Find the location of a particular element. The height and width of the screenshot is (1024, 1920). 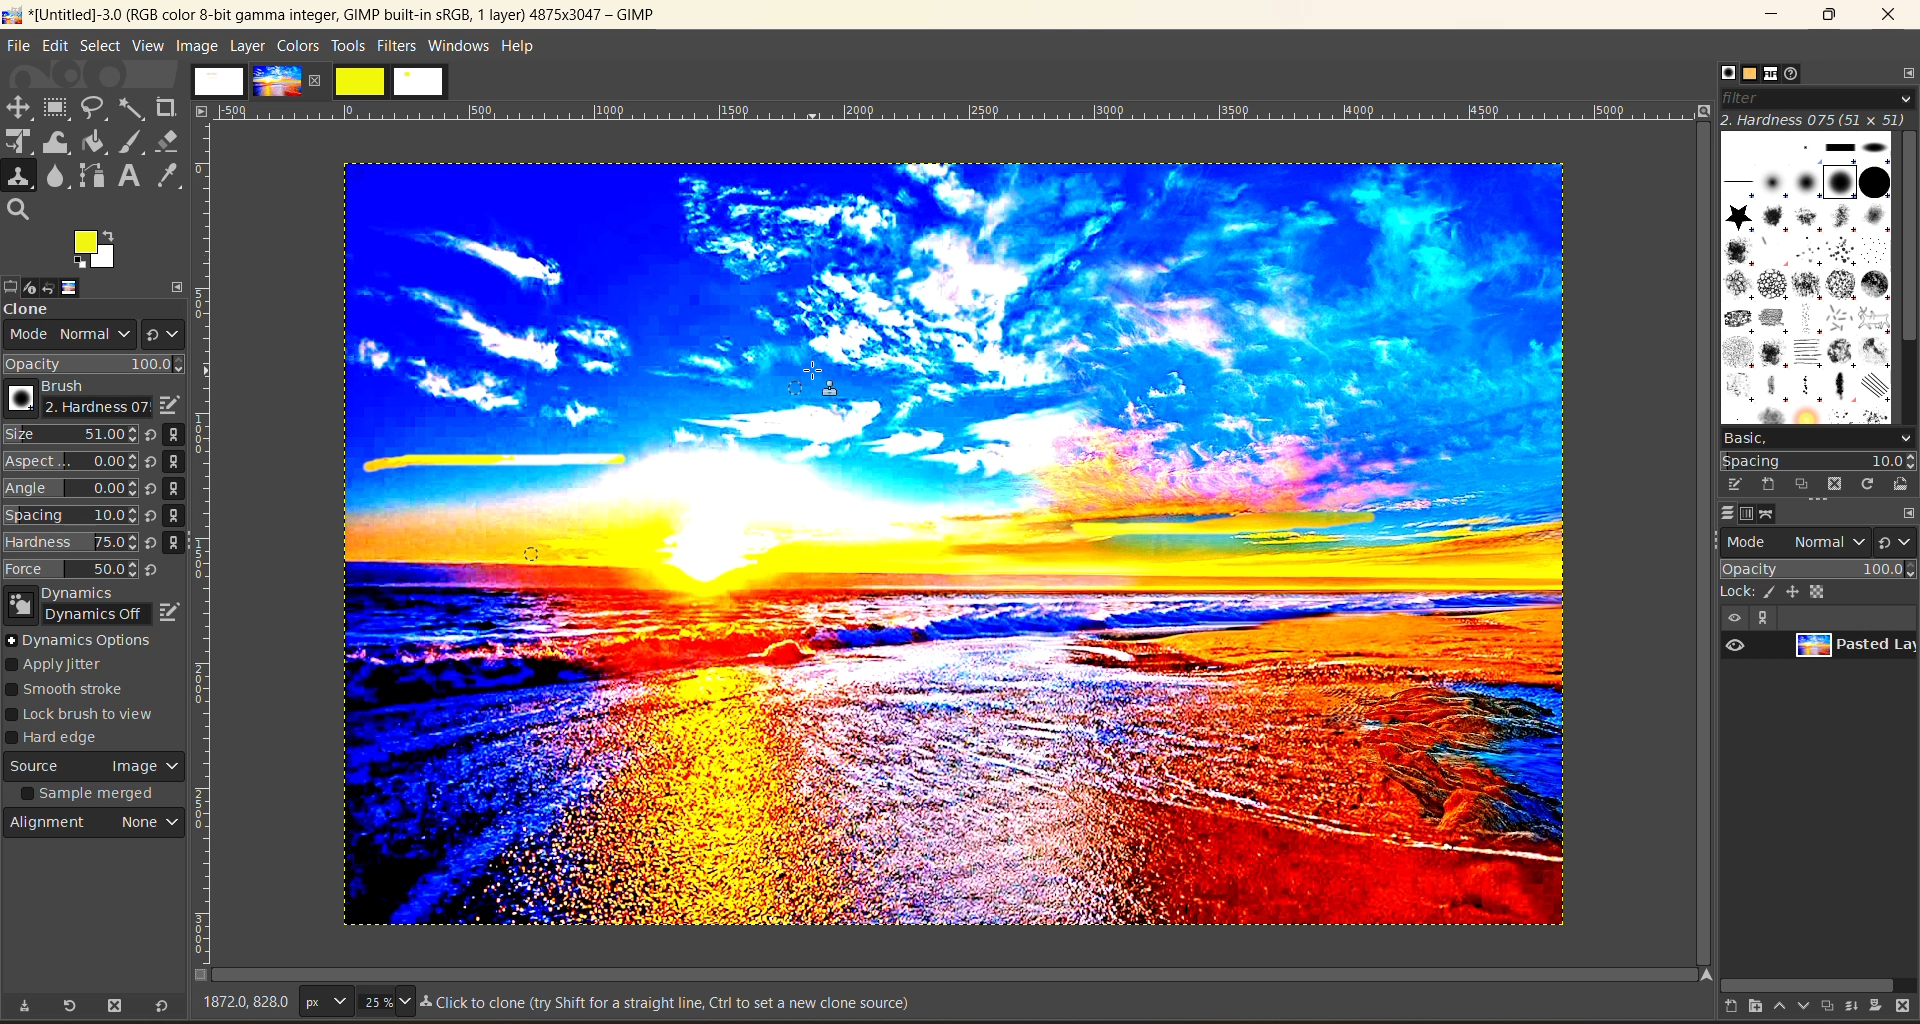

create a new layer is located at coordinates (1719, 1008).